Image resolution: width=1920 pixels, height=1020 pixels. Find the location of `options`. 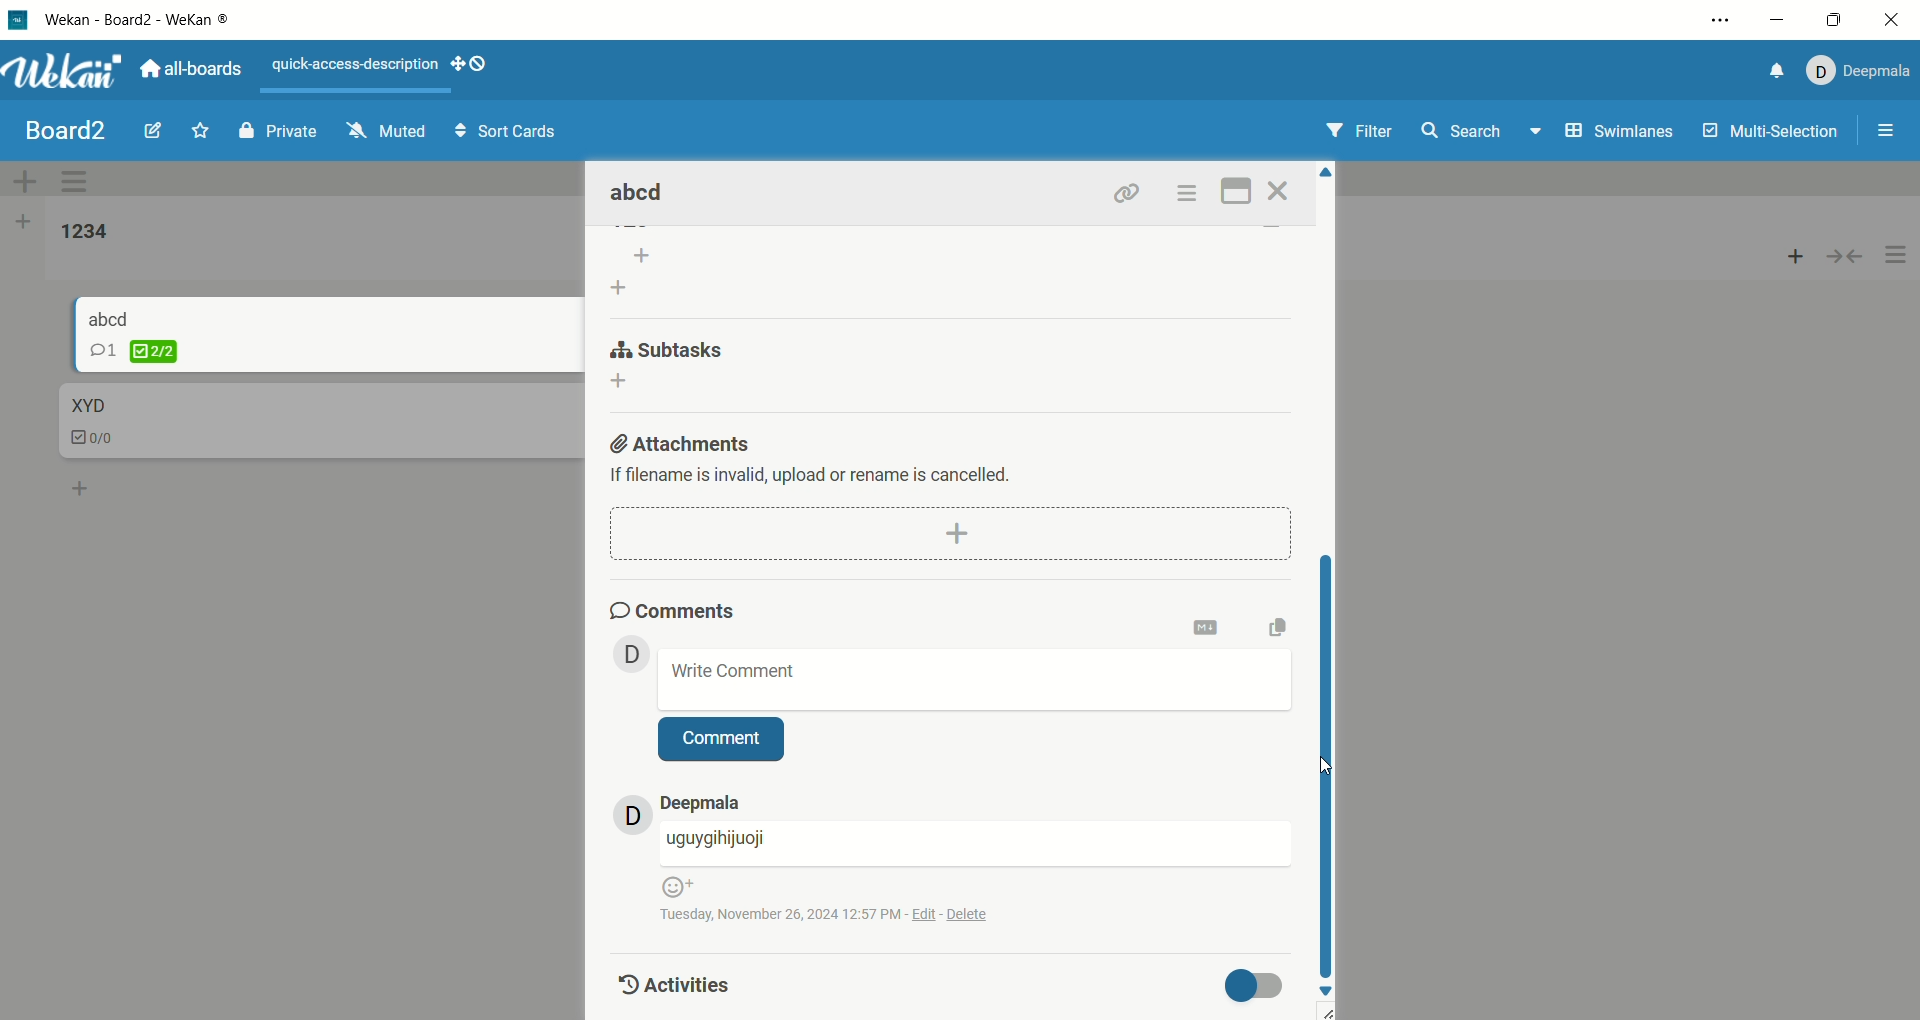

options is located at coordinates (1186, 193).